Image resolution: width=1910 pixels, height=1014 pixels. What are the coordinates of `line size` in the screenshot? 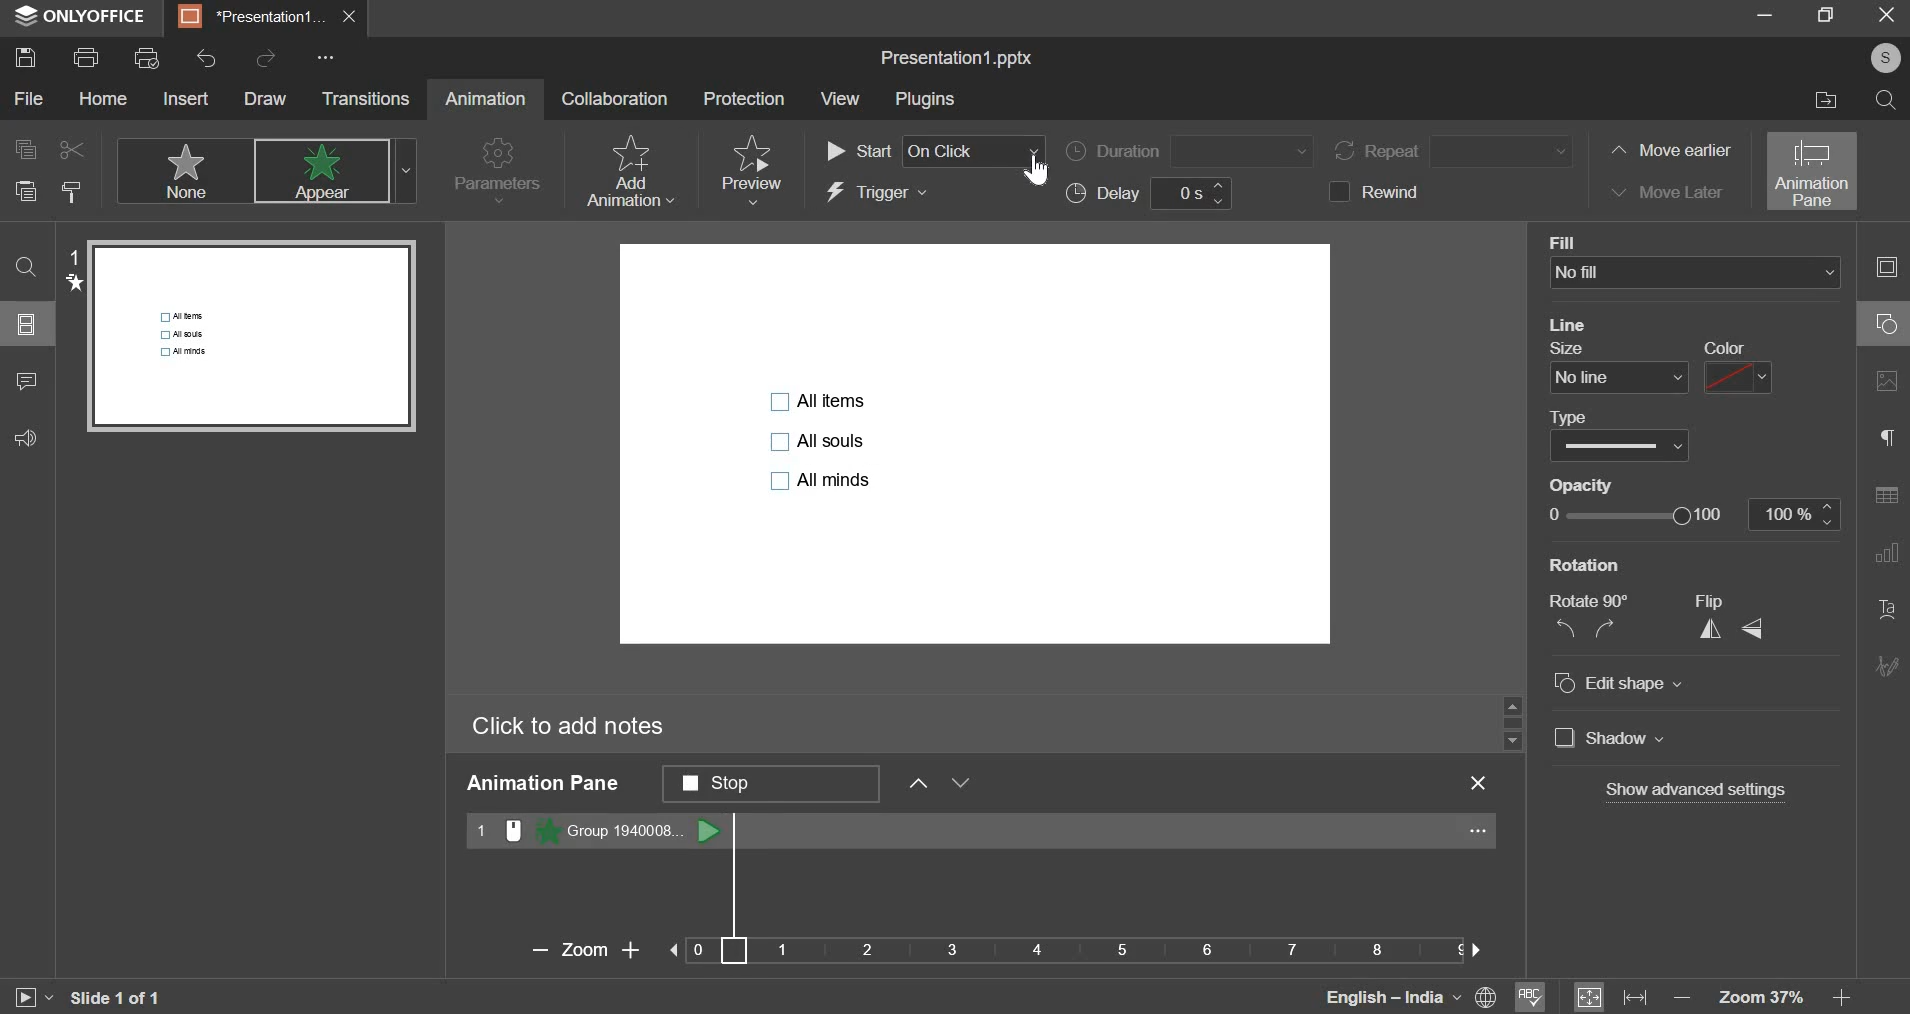 It's located at (1620, 378).